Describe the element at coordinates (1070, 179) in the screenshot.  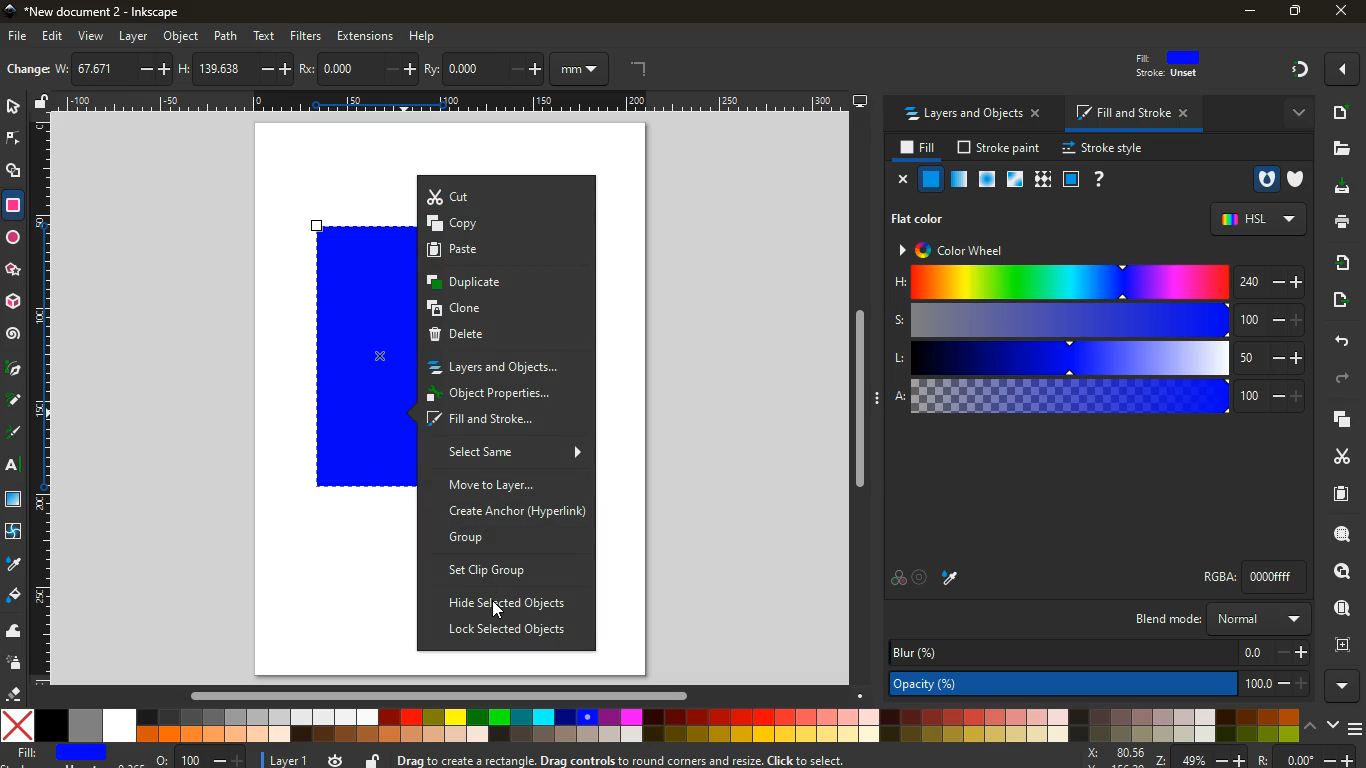
I see `glass` at that location.